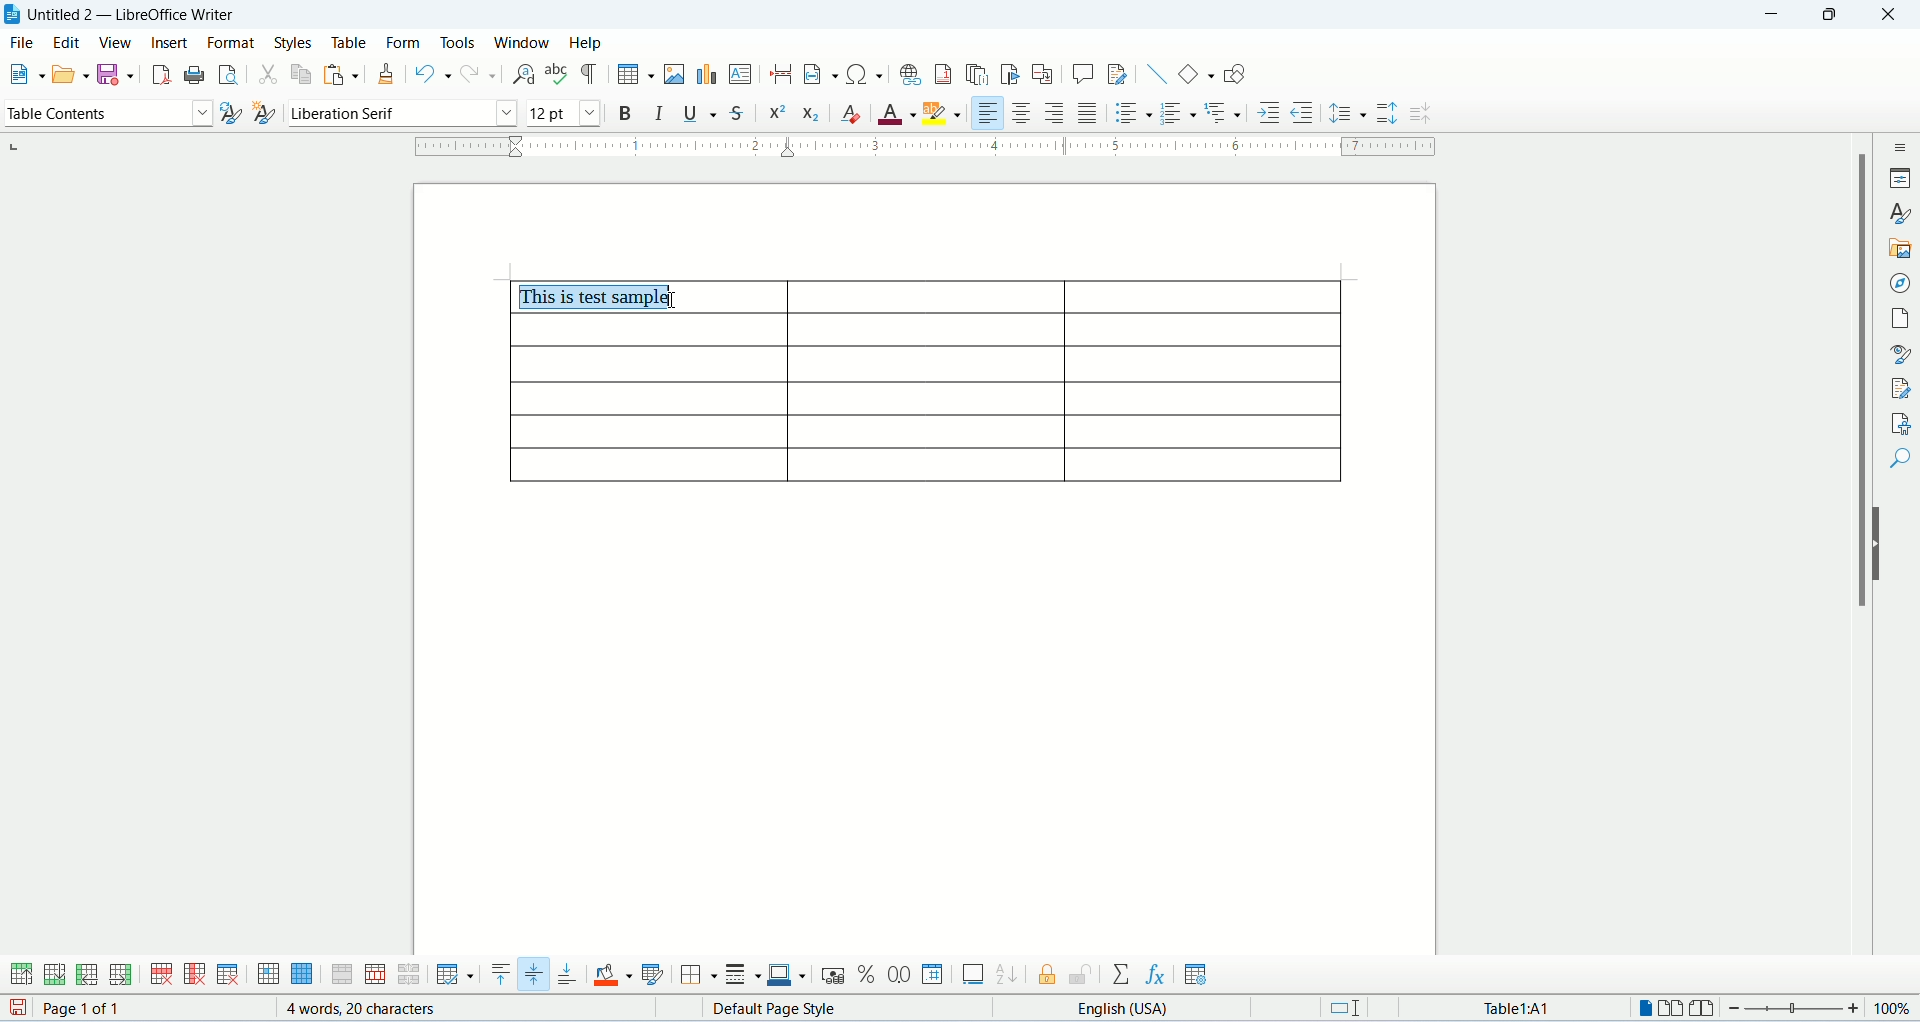  Describe the element at coordinates (1705, 1009) in the screenshot. I see `book view` at that location.